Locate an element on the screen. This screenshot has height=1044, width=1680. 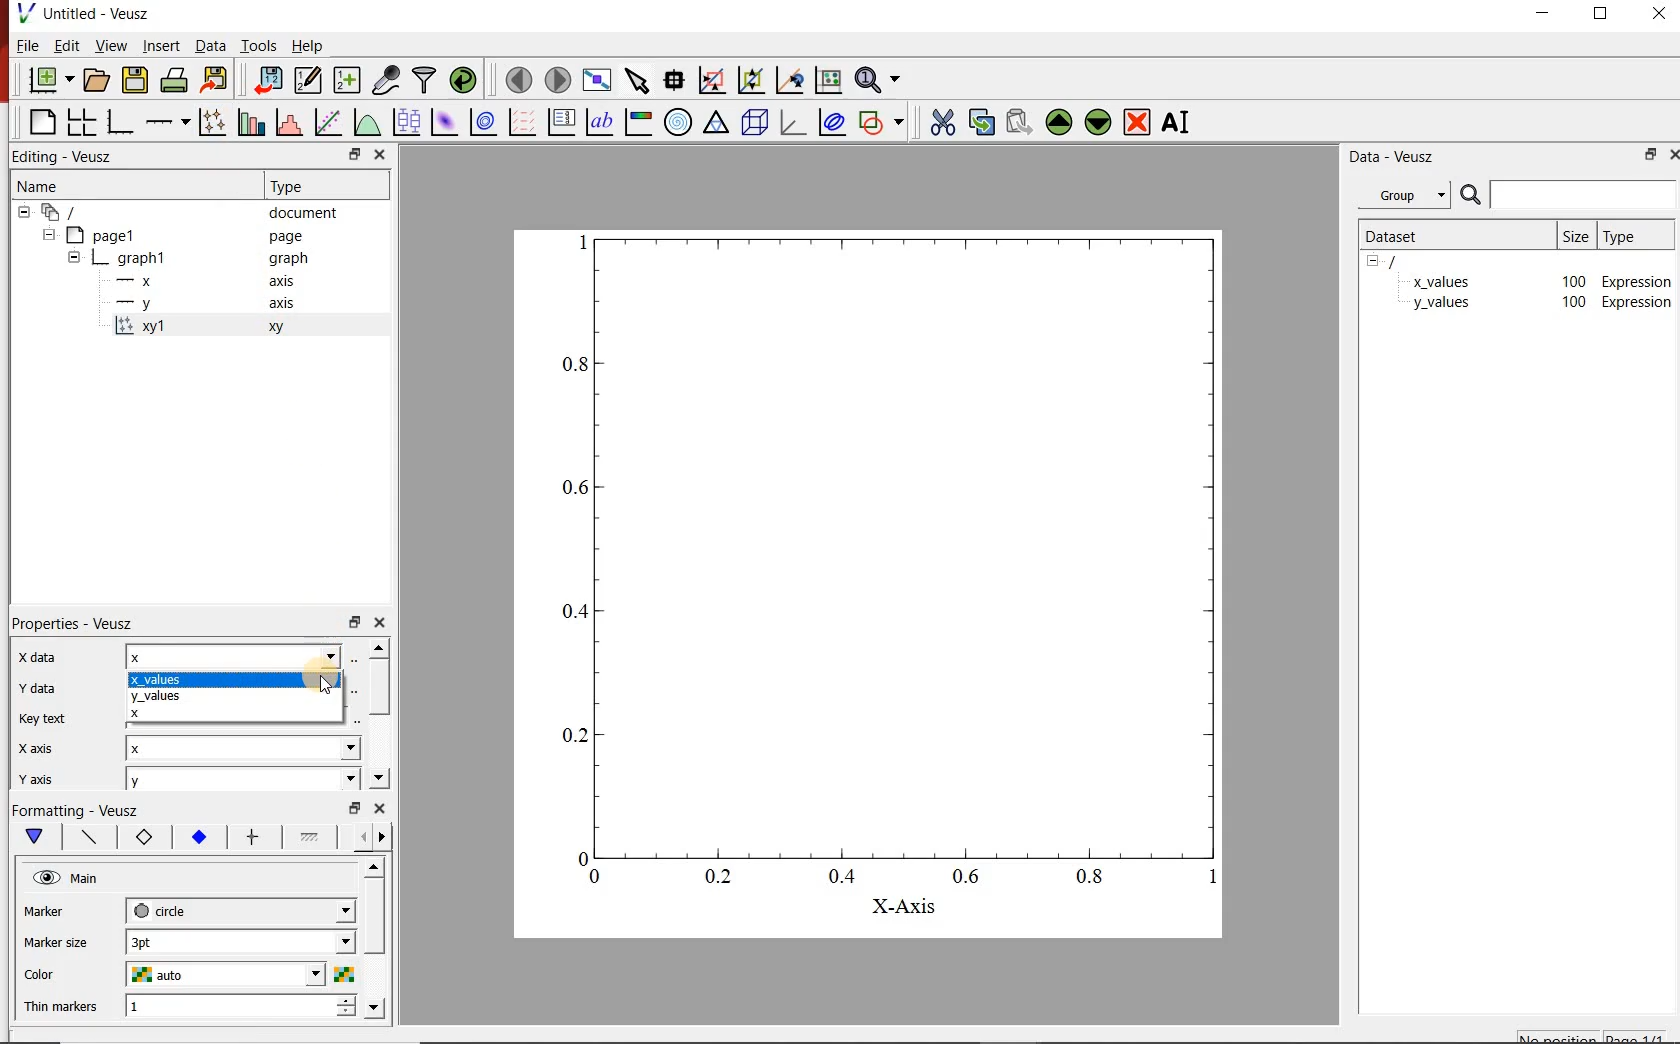
x is located at coordinates (242, 749).